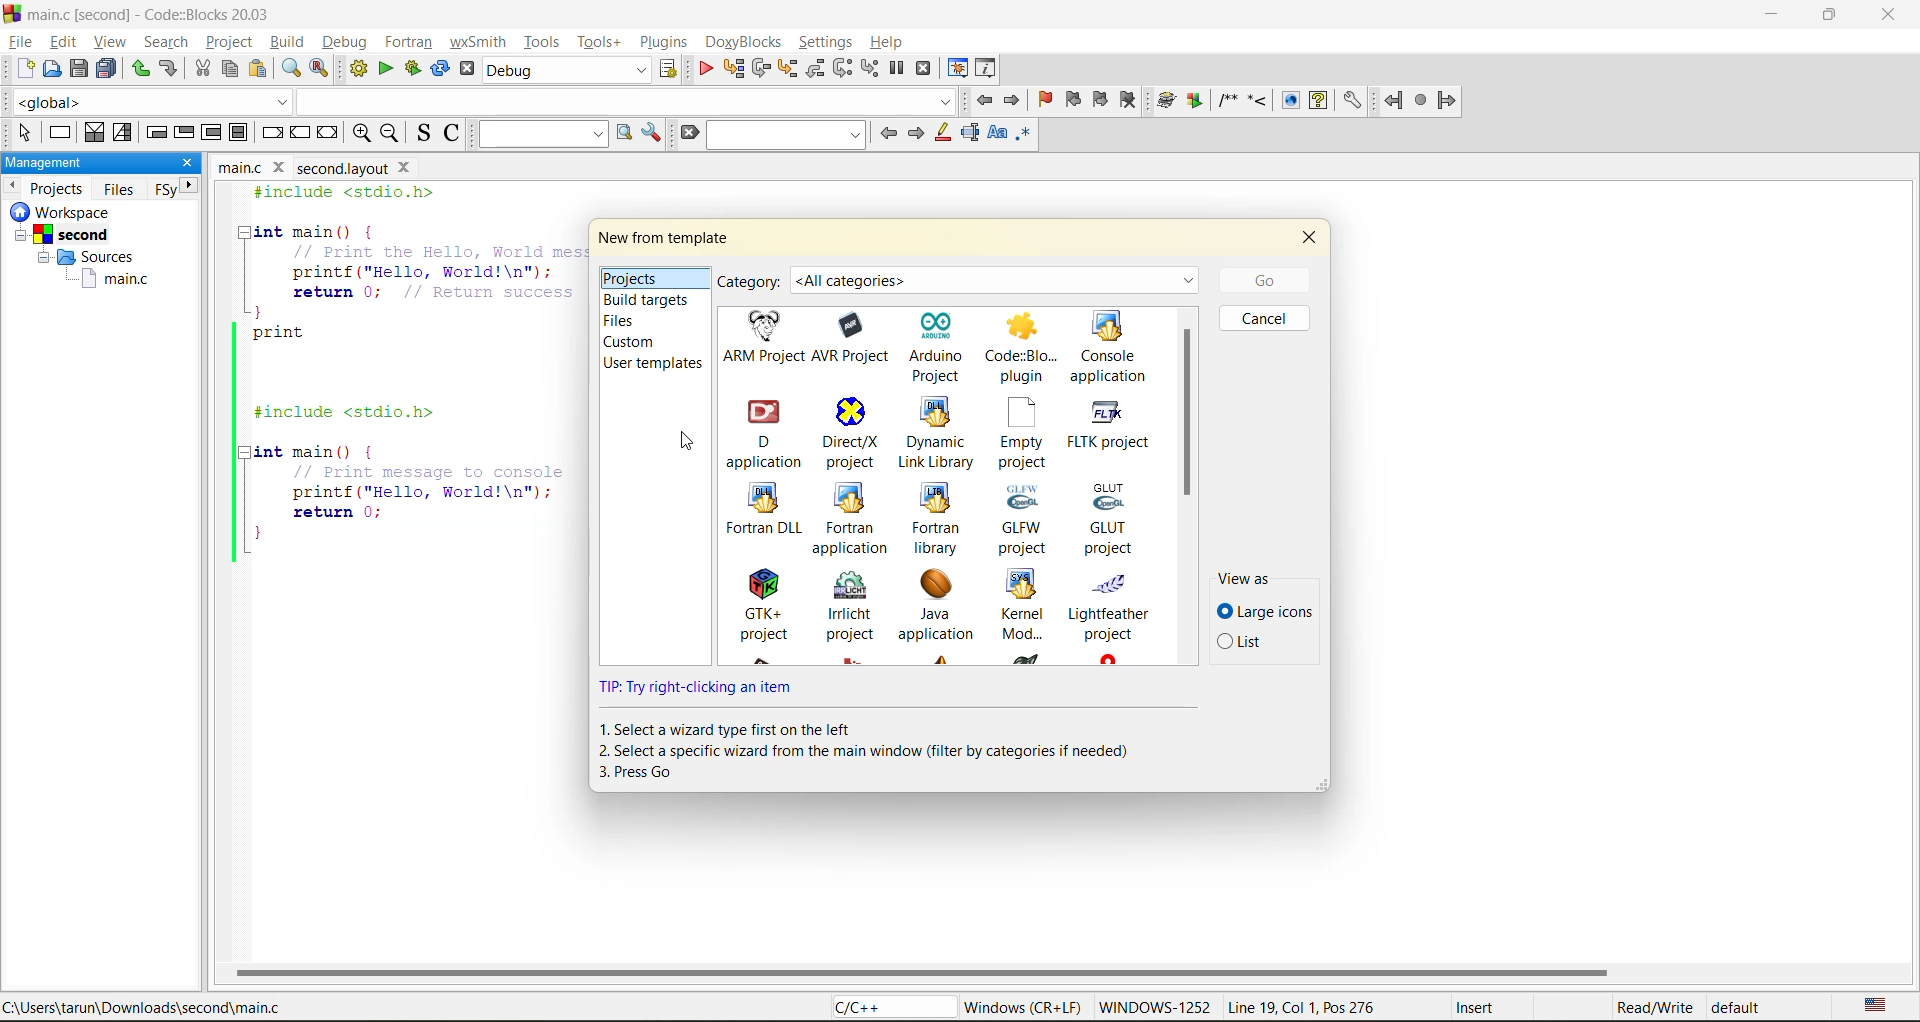  Describe the element at coordinates (627, 135) in the screenshot. I see `run search` at that location.